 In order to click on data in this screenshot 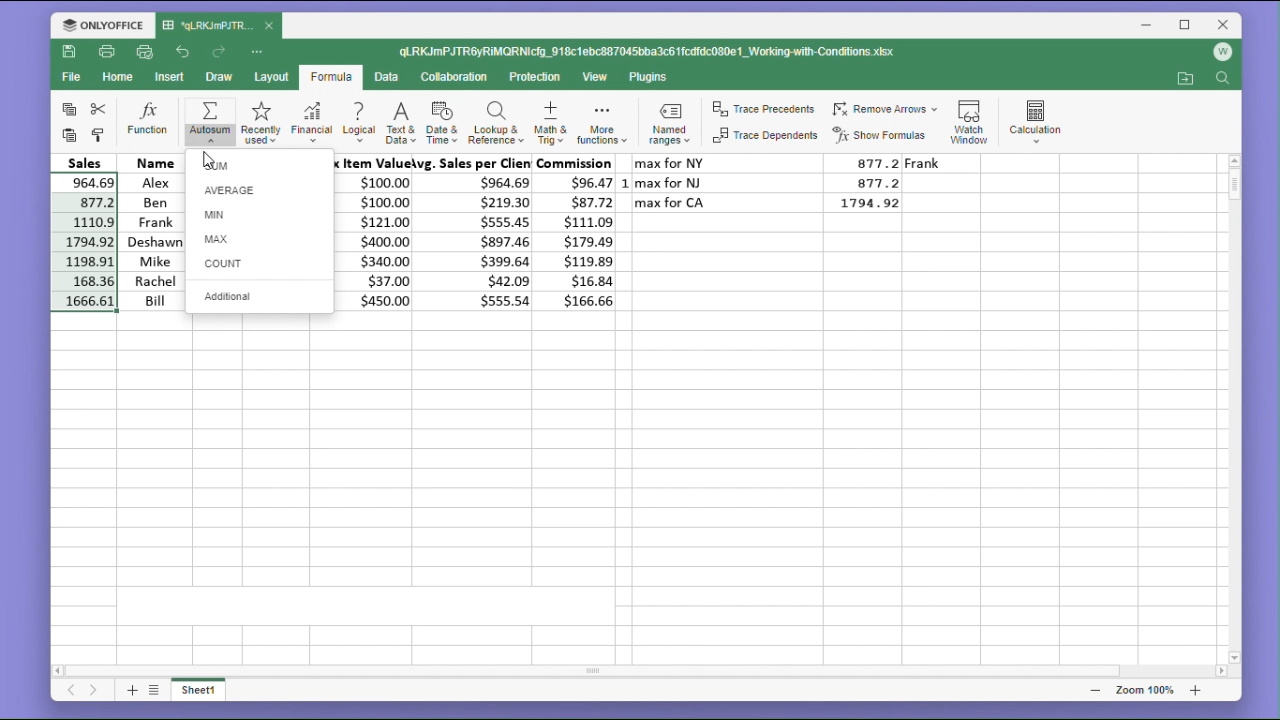, I will do `click(390, 77)`.